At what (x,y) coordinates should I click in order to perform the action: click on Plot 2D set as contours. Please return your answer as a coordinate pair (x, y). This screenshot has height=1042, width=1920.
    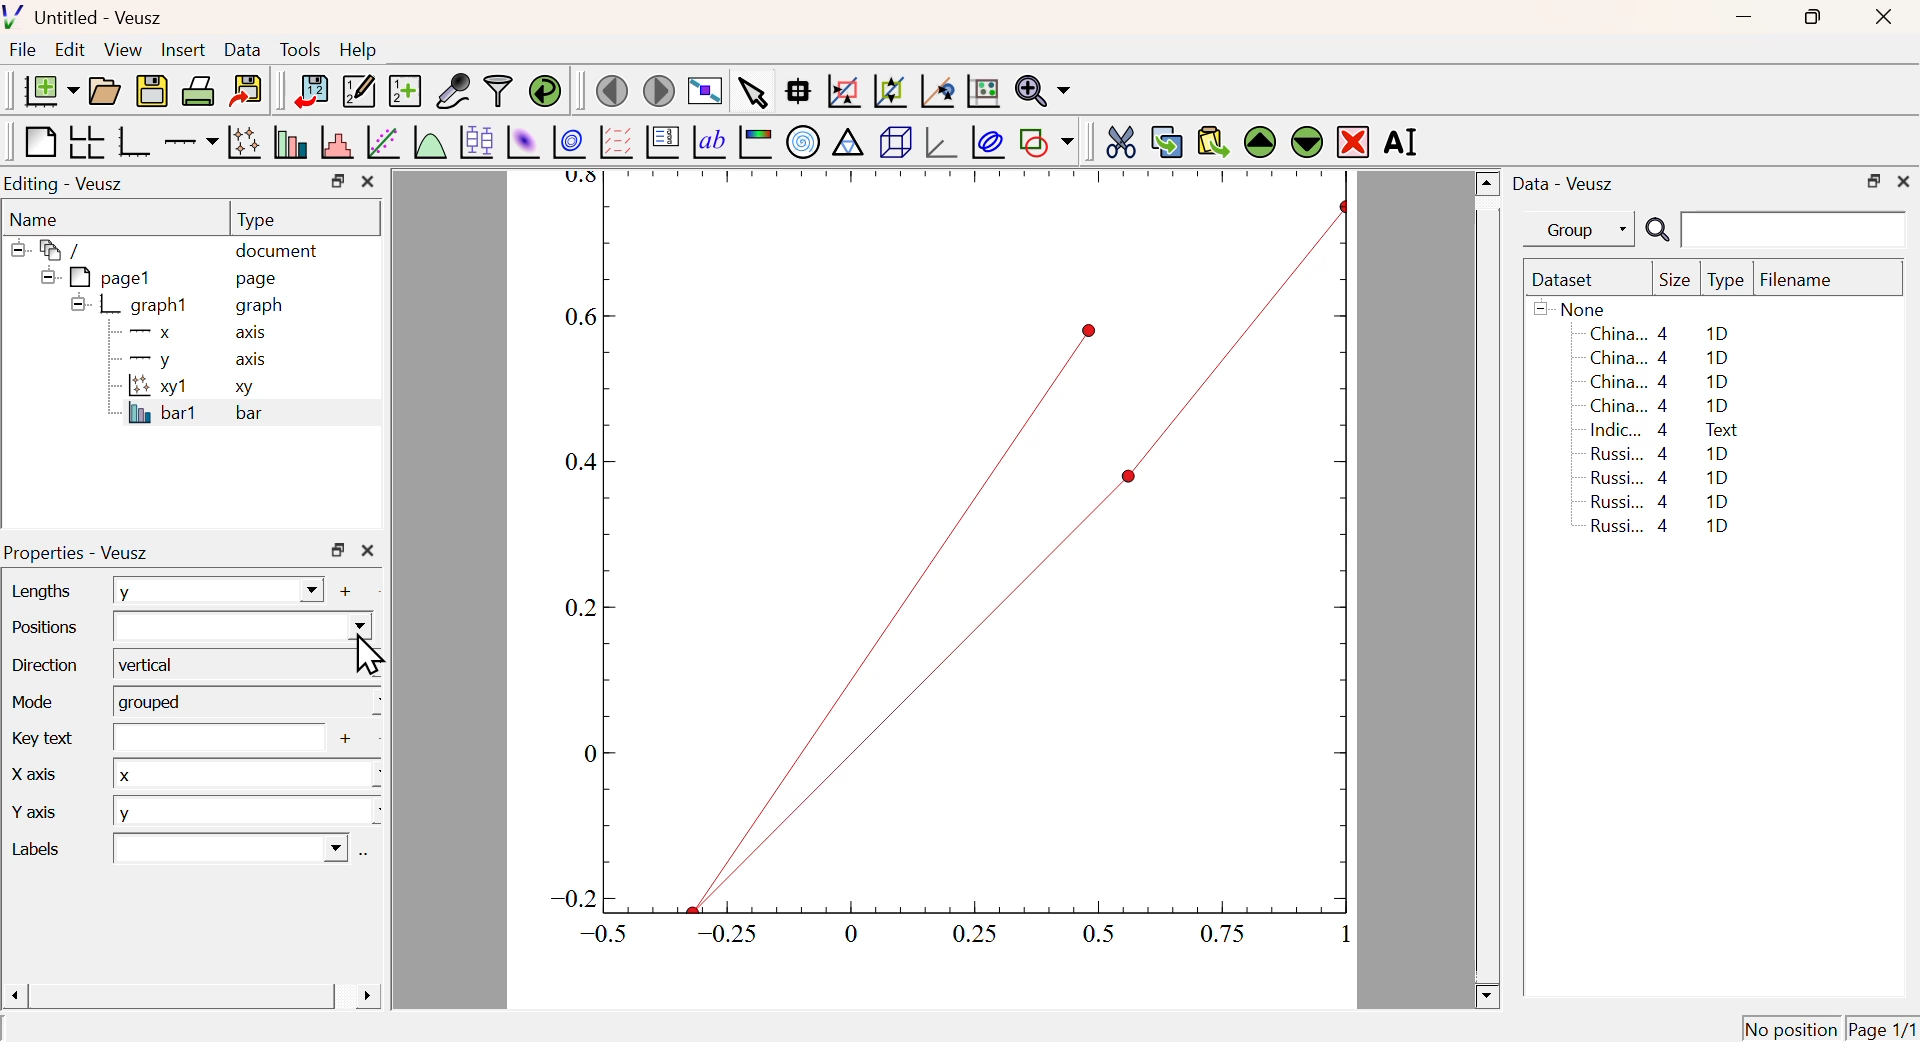
    Looking at the image, I should click on (569, 143).